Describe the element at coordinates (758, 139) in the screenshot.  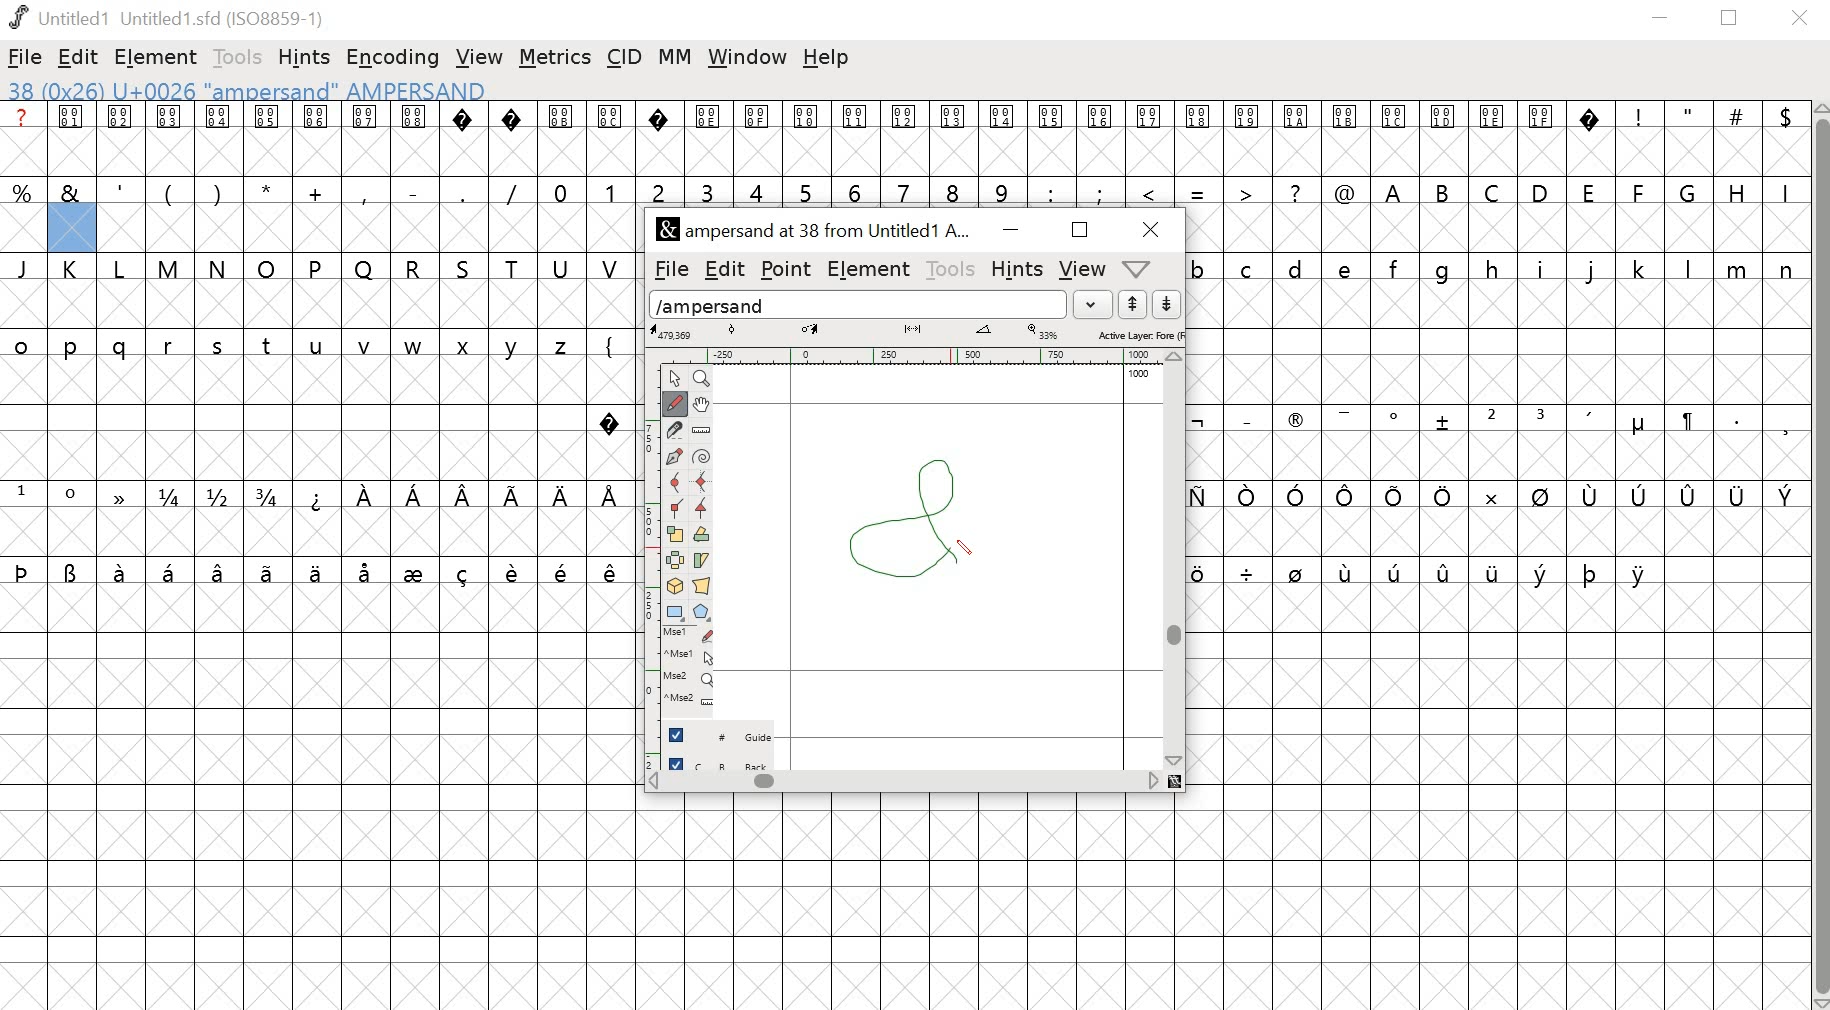
I see `000F` at that location.